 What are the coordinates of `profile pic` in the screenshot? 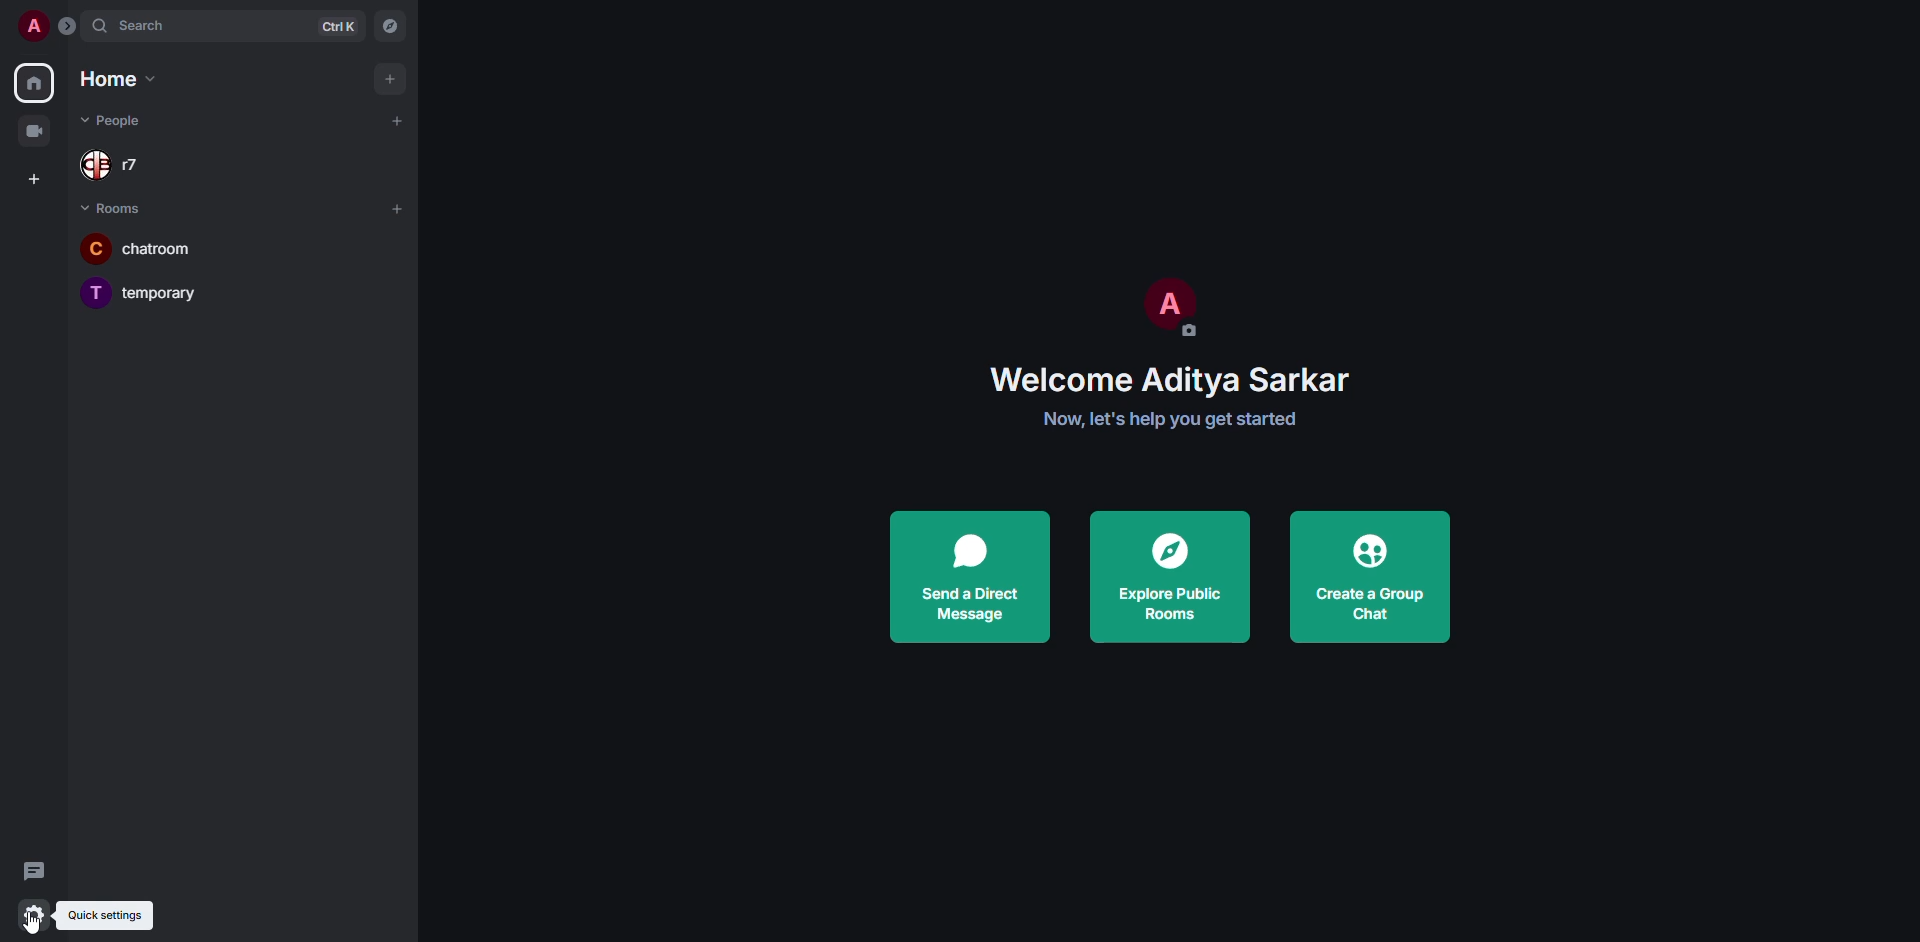 It's located at (1167, 306).